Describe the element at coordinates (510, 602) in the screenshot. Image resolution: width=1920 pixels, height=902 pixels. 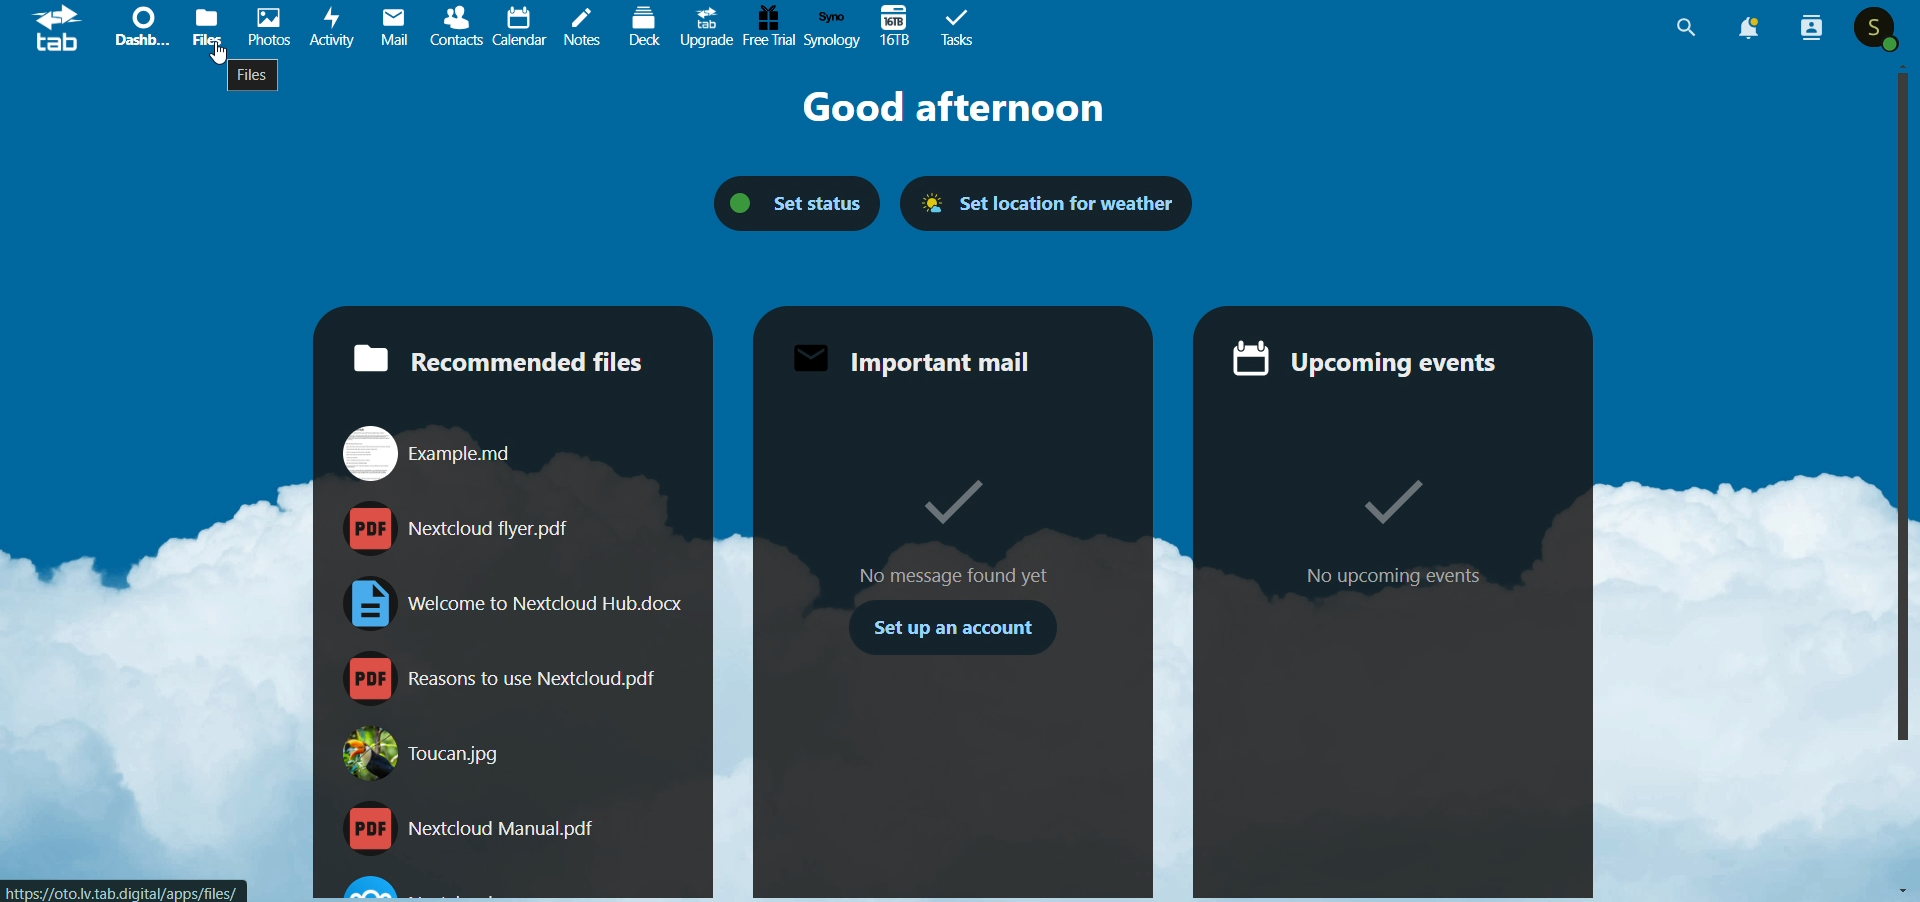
I see `welcome kit` at that location.